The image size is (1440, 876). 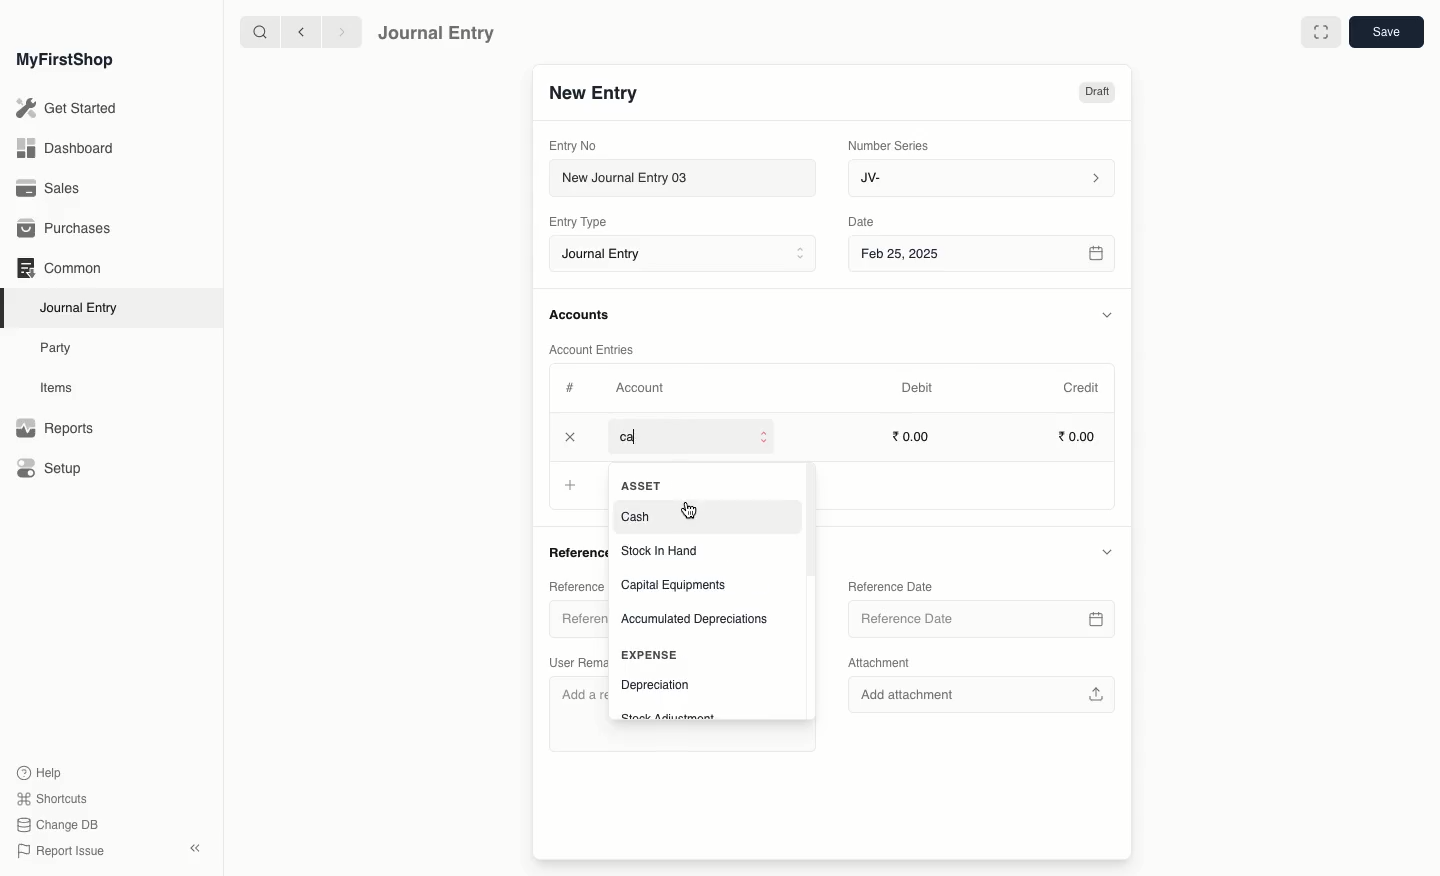 What do you see at coordinates (1385, 33) in the screenshot?
I see `save` at bounding box center [1385, 33].